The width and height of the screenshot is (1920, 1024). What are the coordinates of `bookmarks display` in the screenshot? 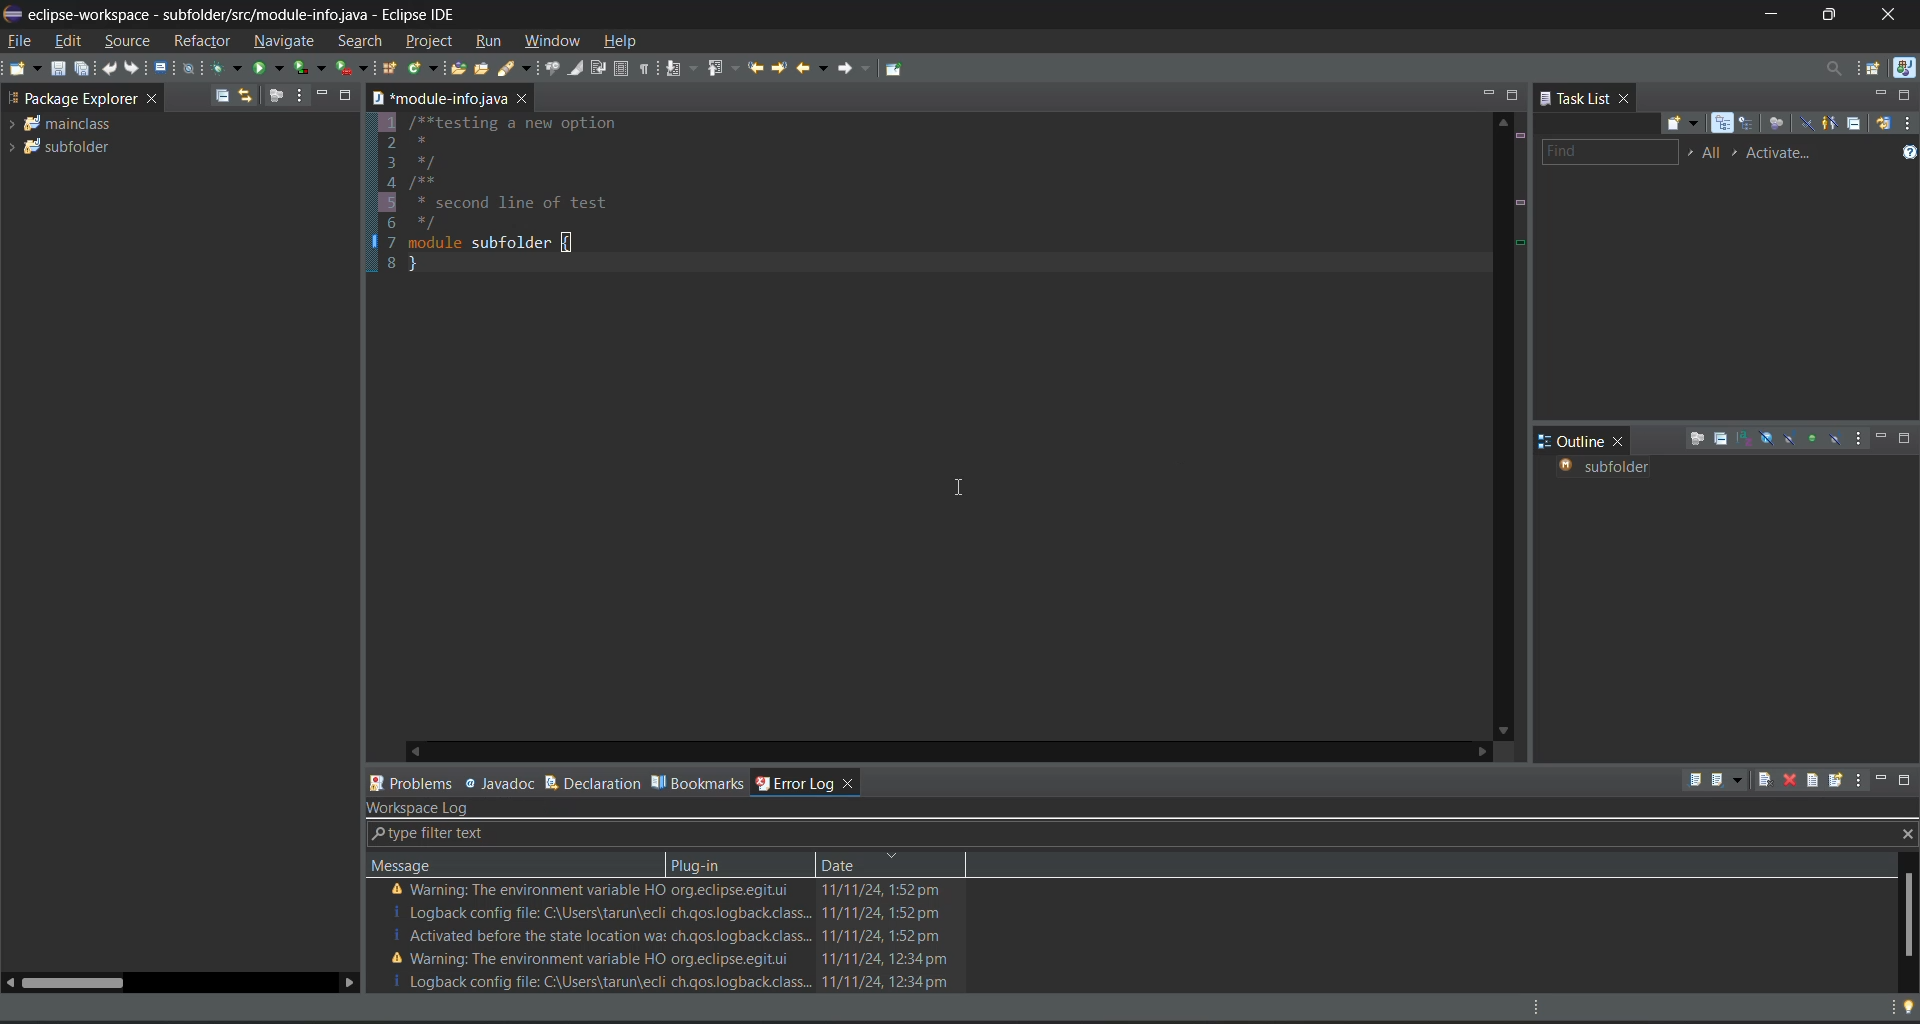 It's located at (353, 190).